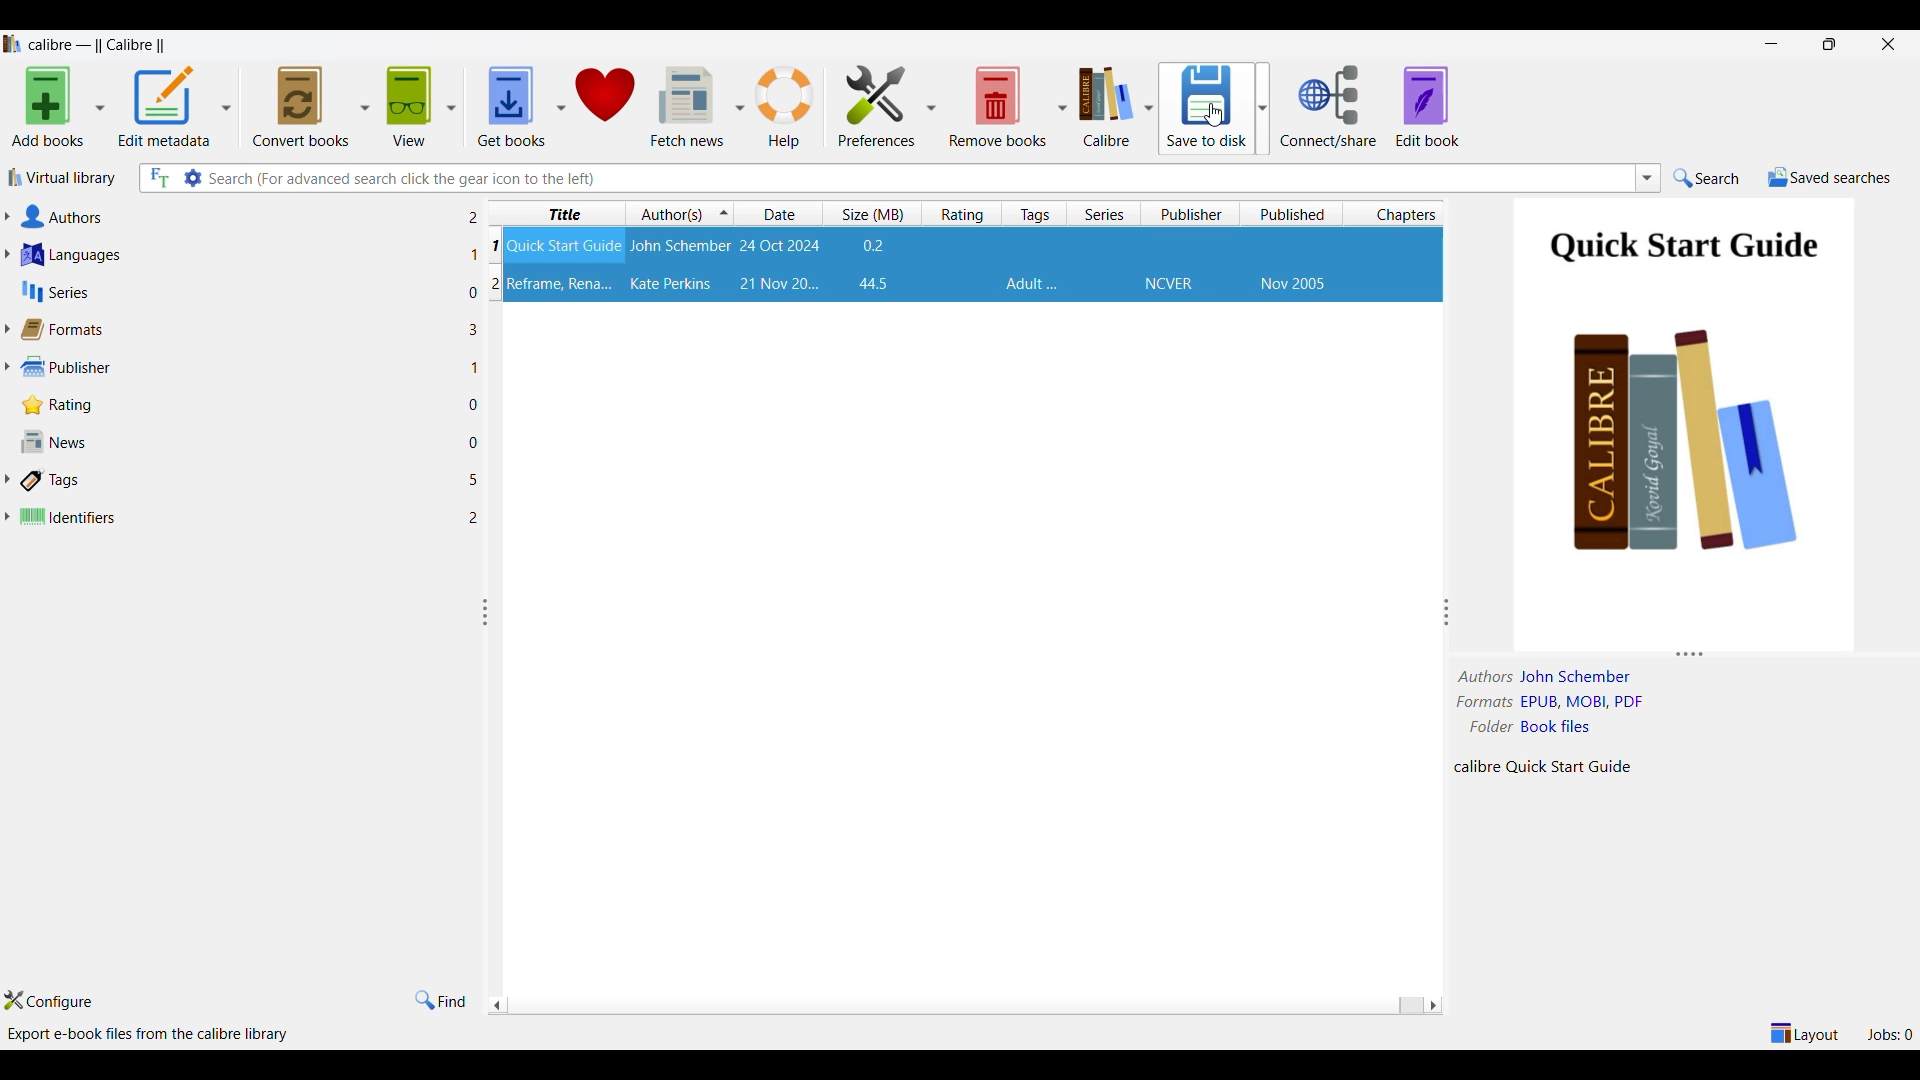 The image size is (1920, 1080). I want to click on 1, so click(496, 249).